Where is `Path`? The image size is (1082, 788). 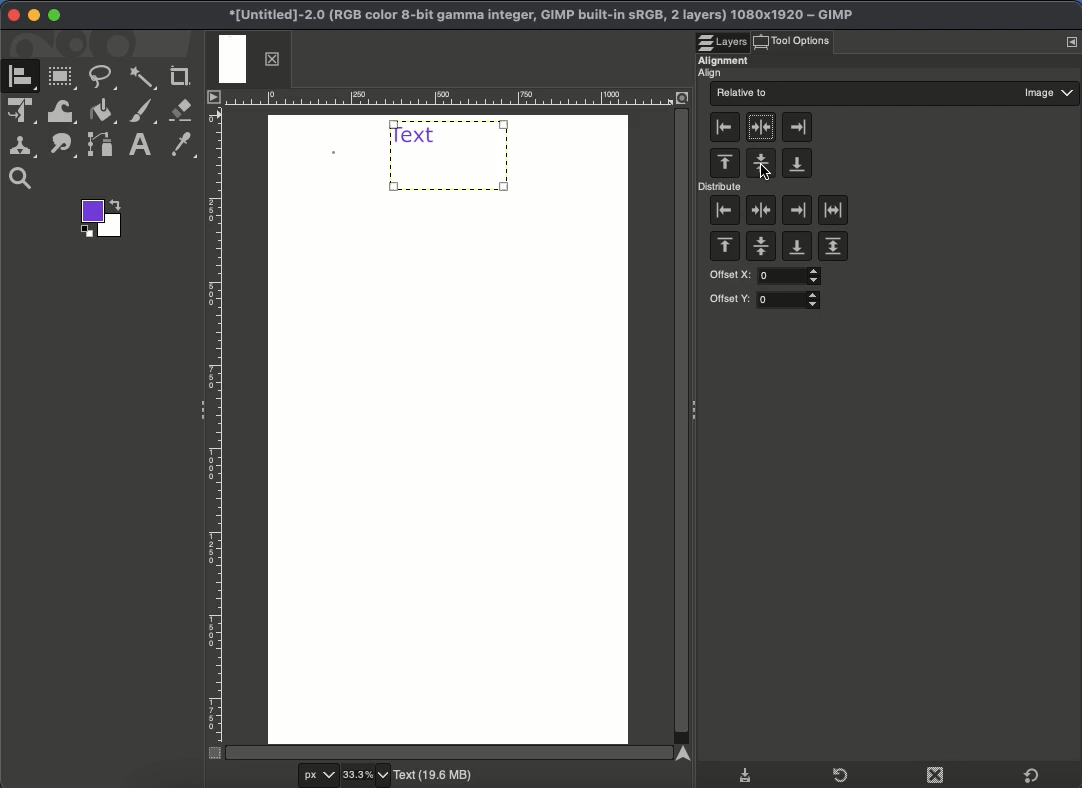 Path is located at coordinates (64, 146).